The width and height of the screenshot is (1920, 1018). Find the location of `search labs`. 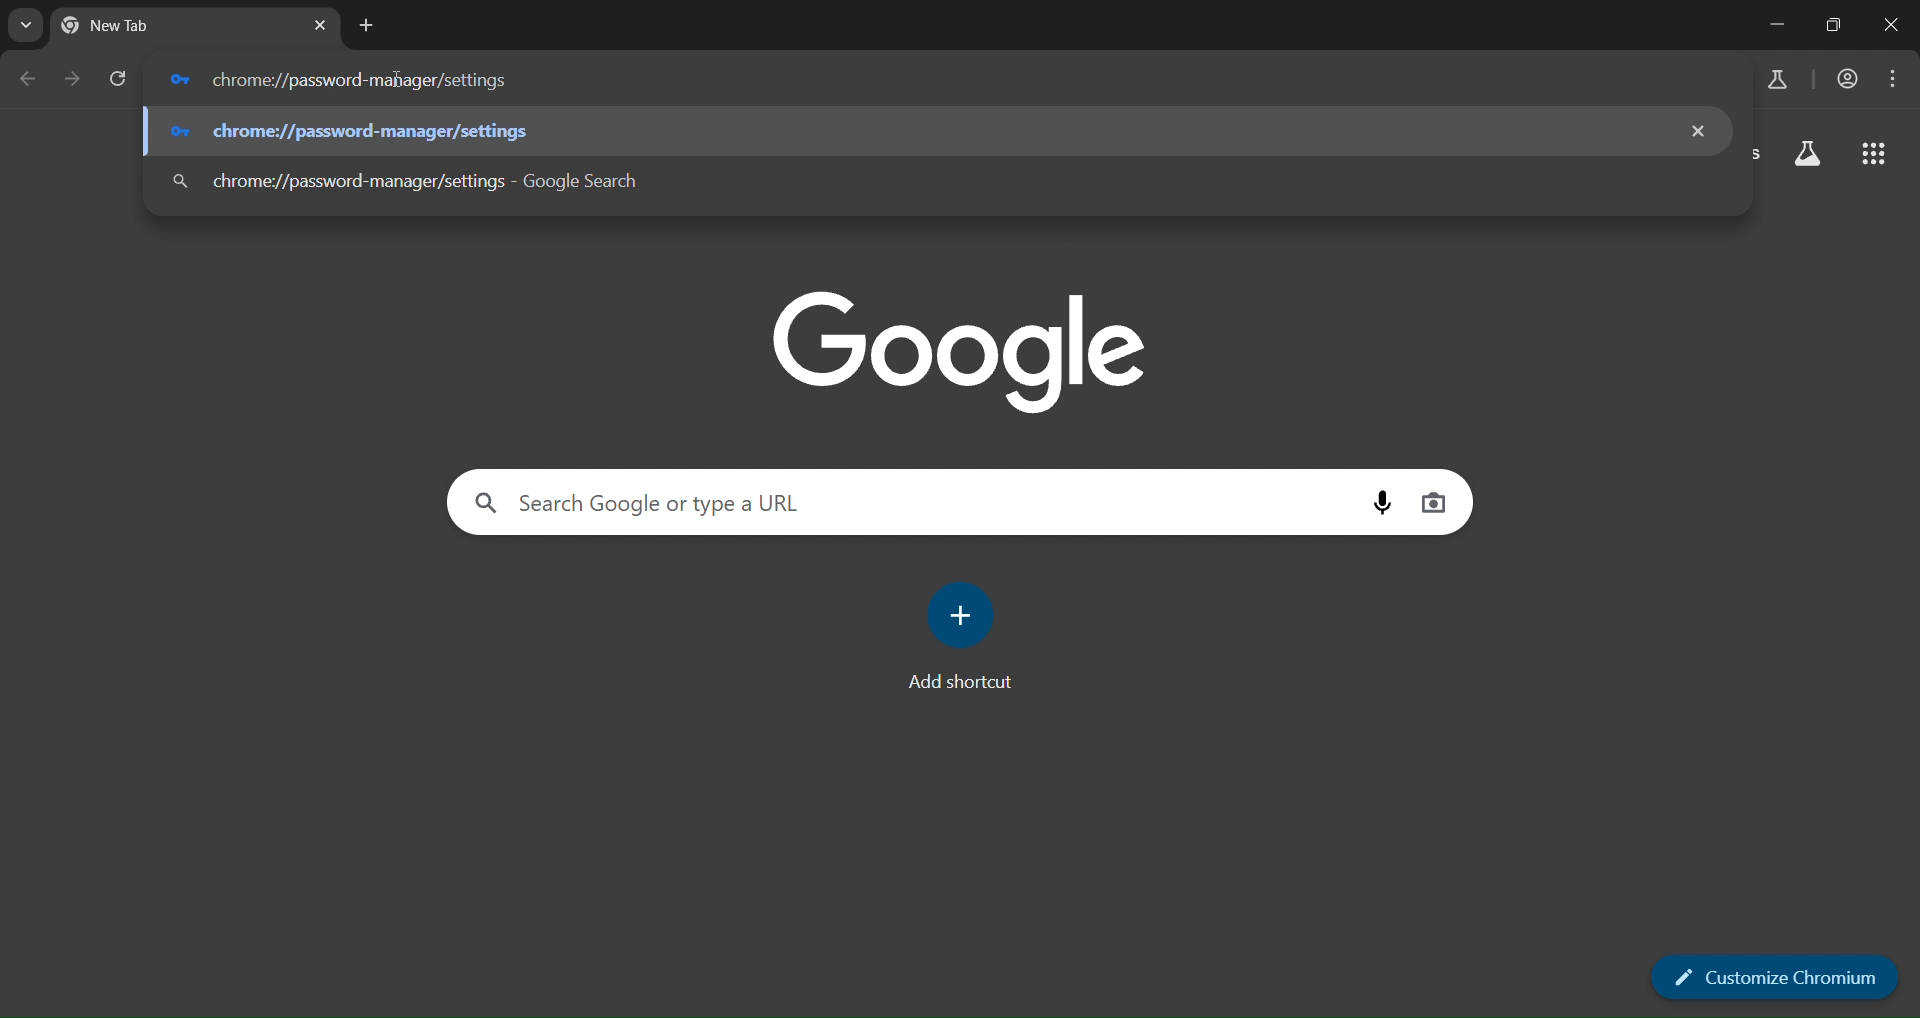

search labs is located at coordinates (1784, 81).